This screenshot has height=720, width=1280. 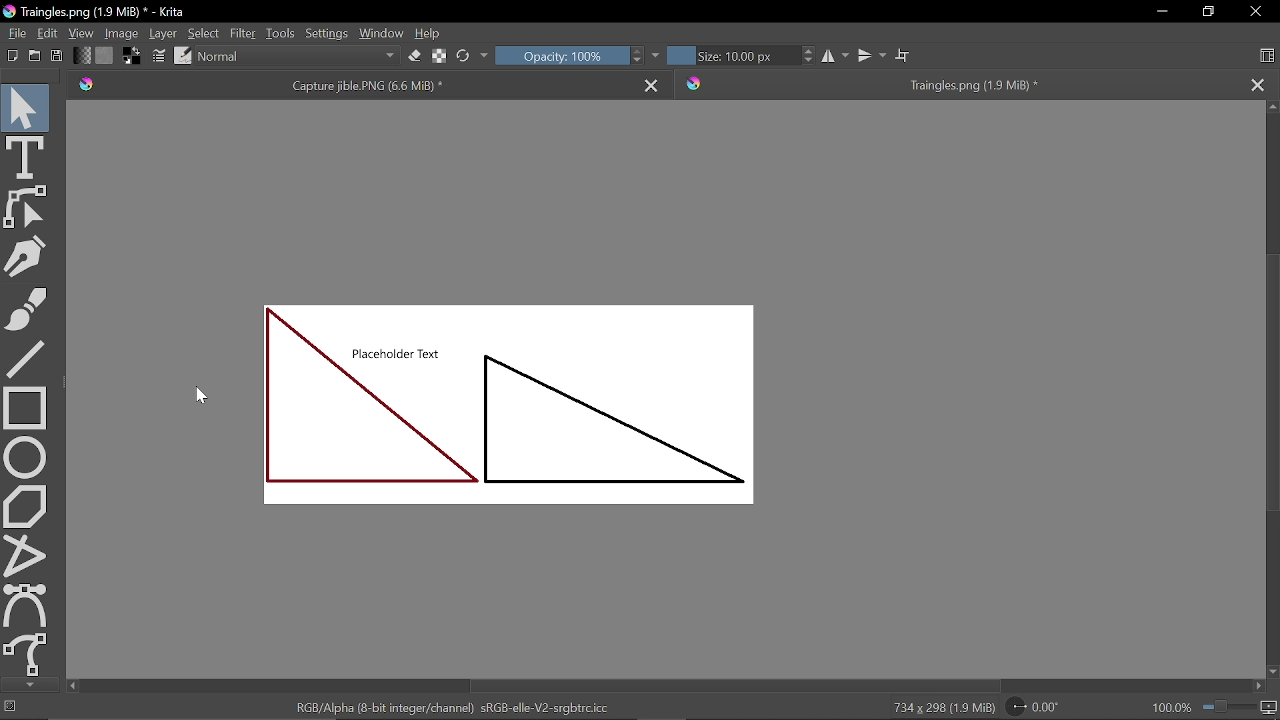 What do you see at coordinates (1266, 56) in the screenshot?
I see `Choose workspace` at bounding box center [1266, 56].